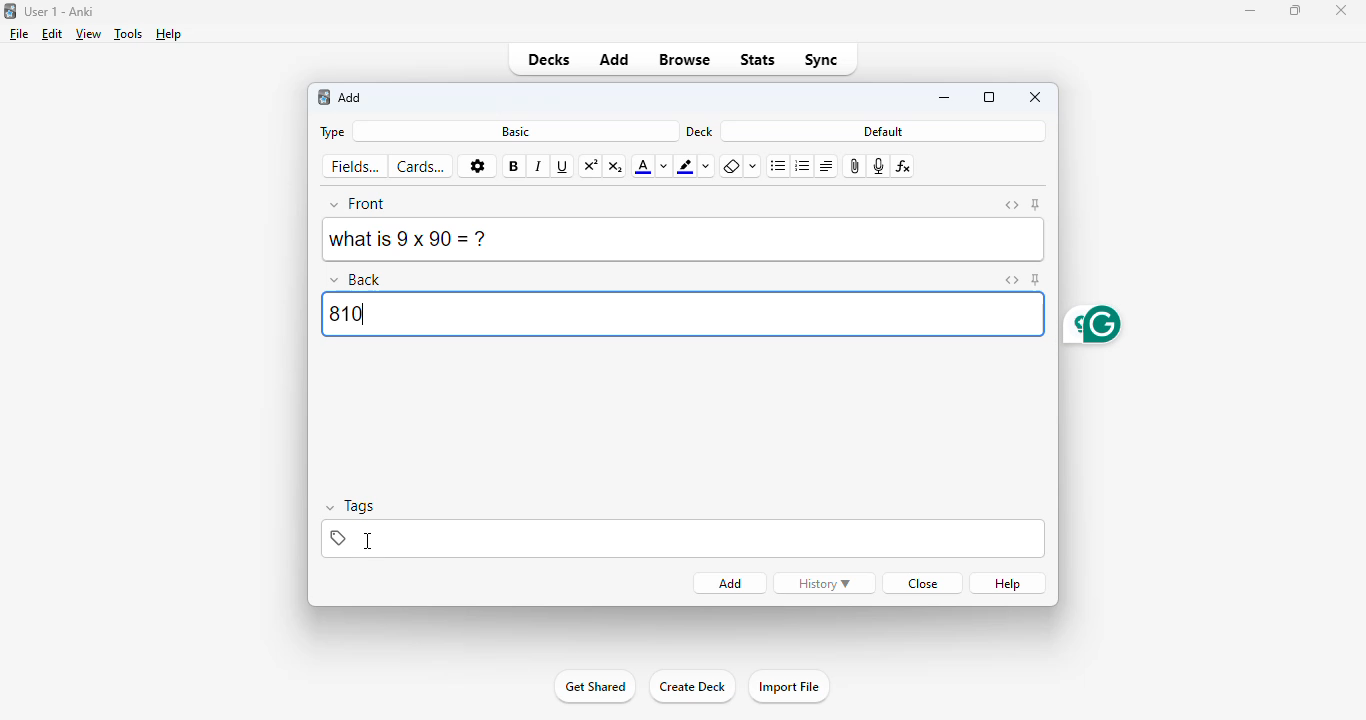 Image resolution: width=1366 pixels, height=720 pixels. I want to click on default, so click(884, 131).